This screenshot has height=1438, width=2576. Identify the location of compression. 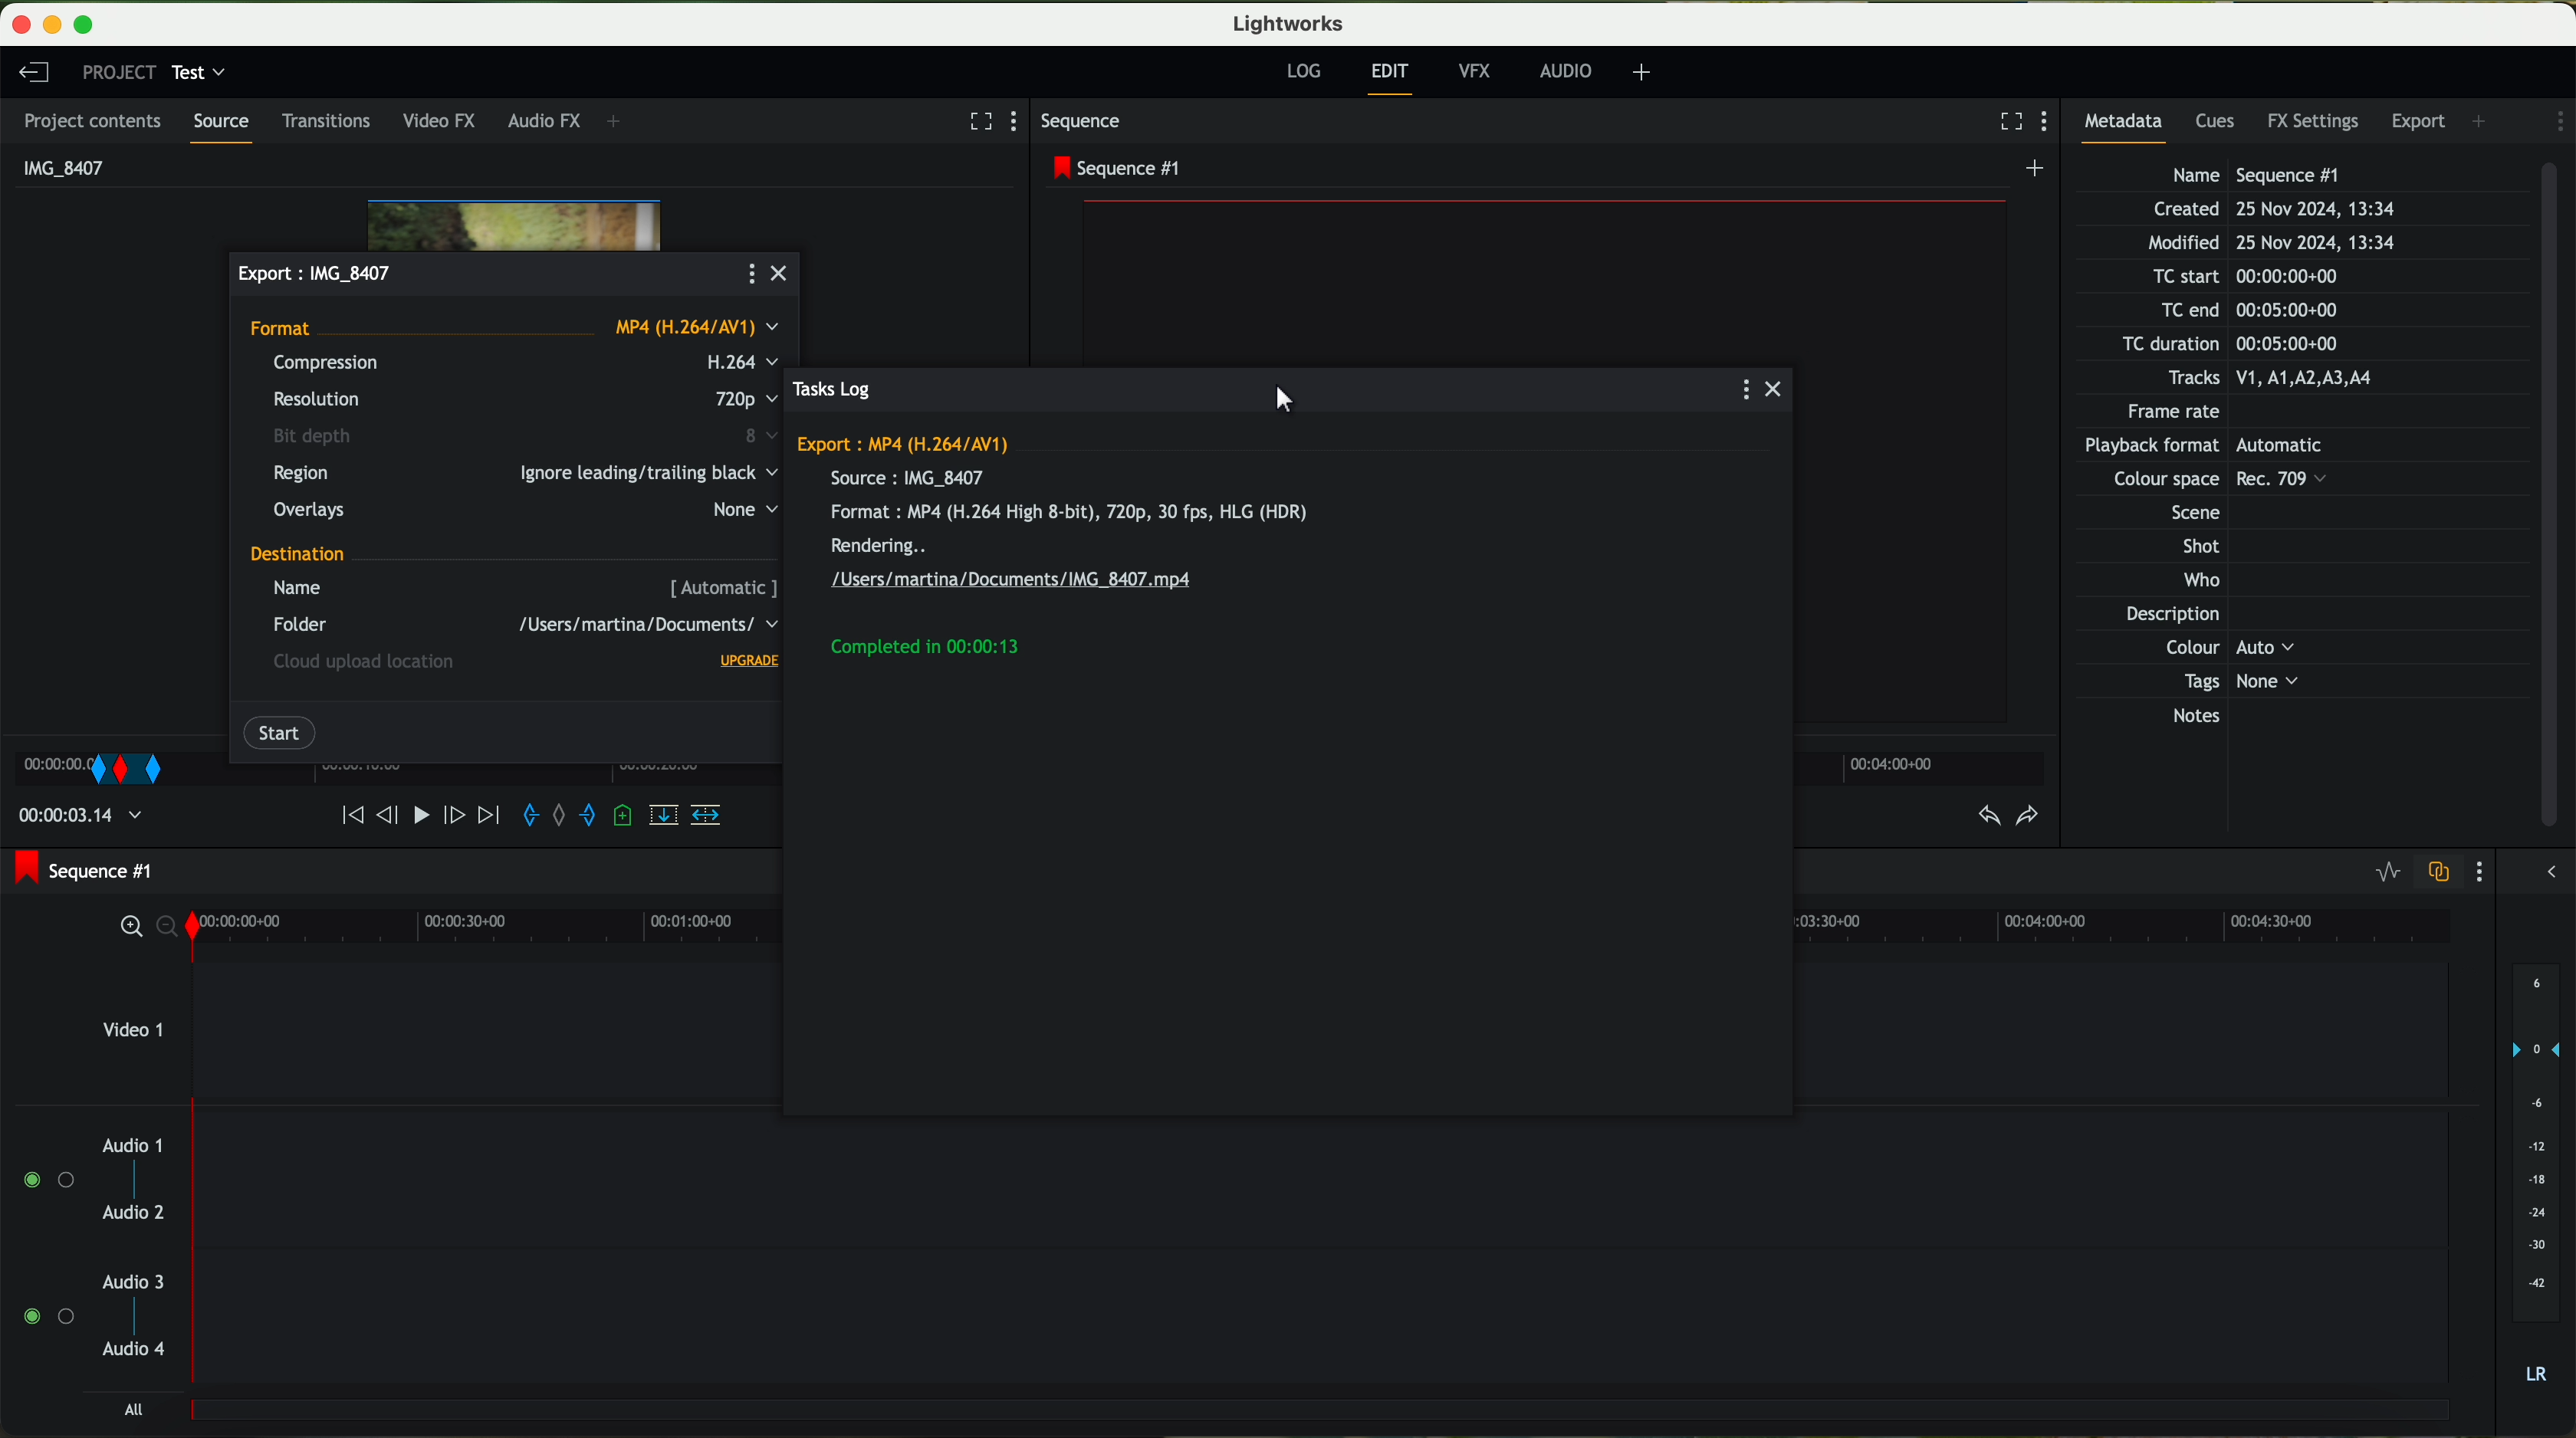
(523, 365).